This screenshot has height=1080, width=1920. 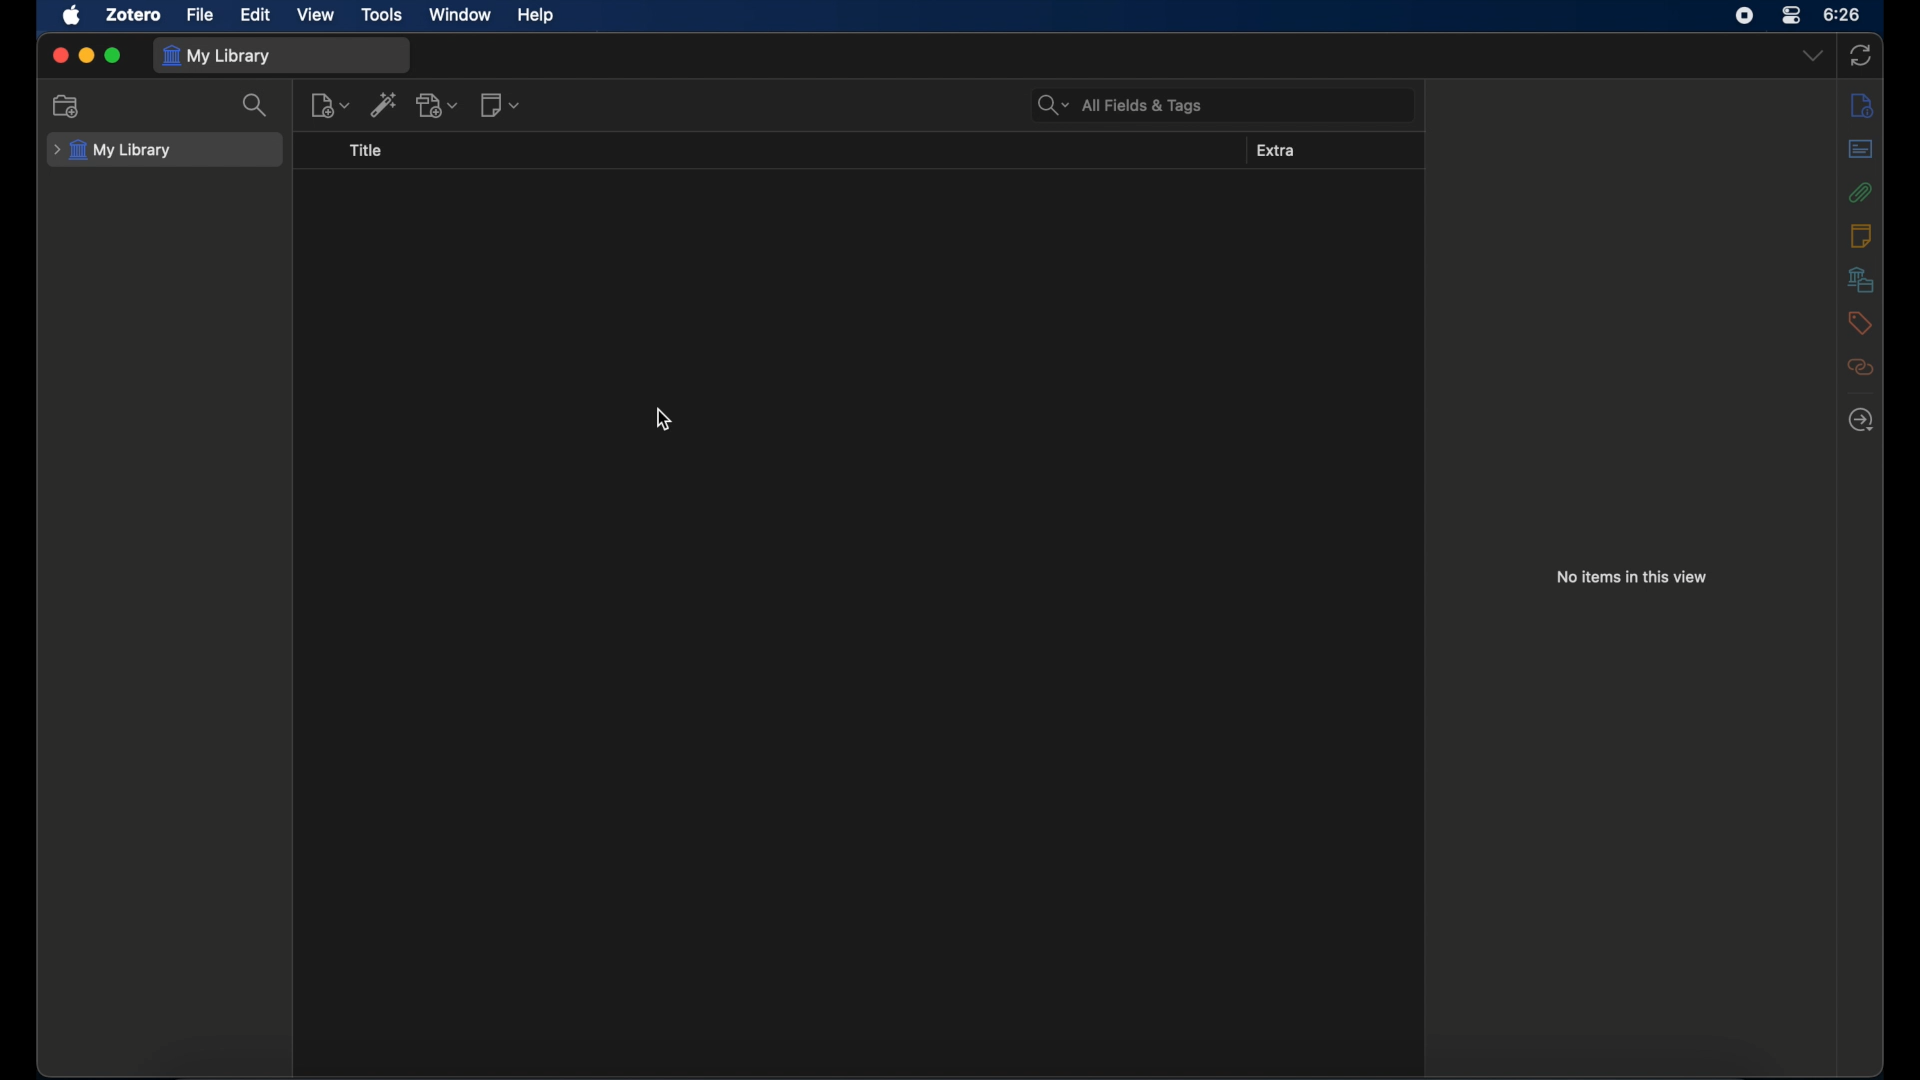 I want to click on screen recorder, so click(x=1744, y=15).